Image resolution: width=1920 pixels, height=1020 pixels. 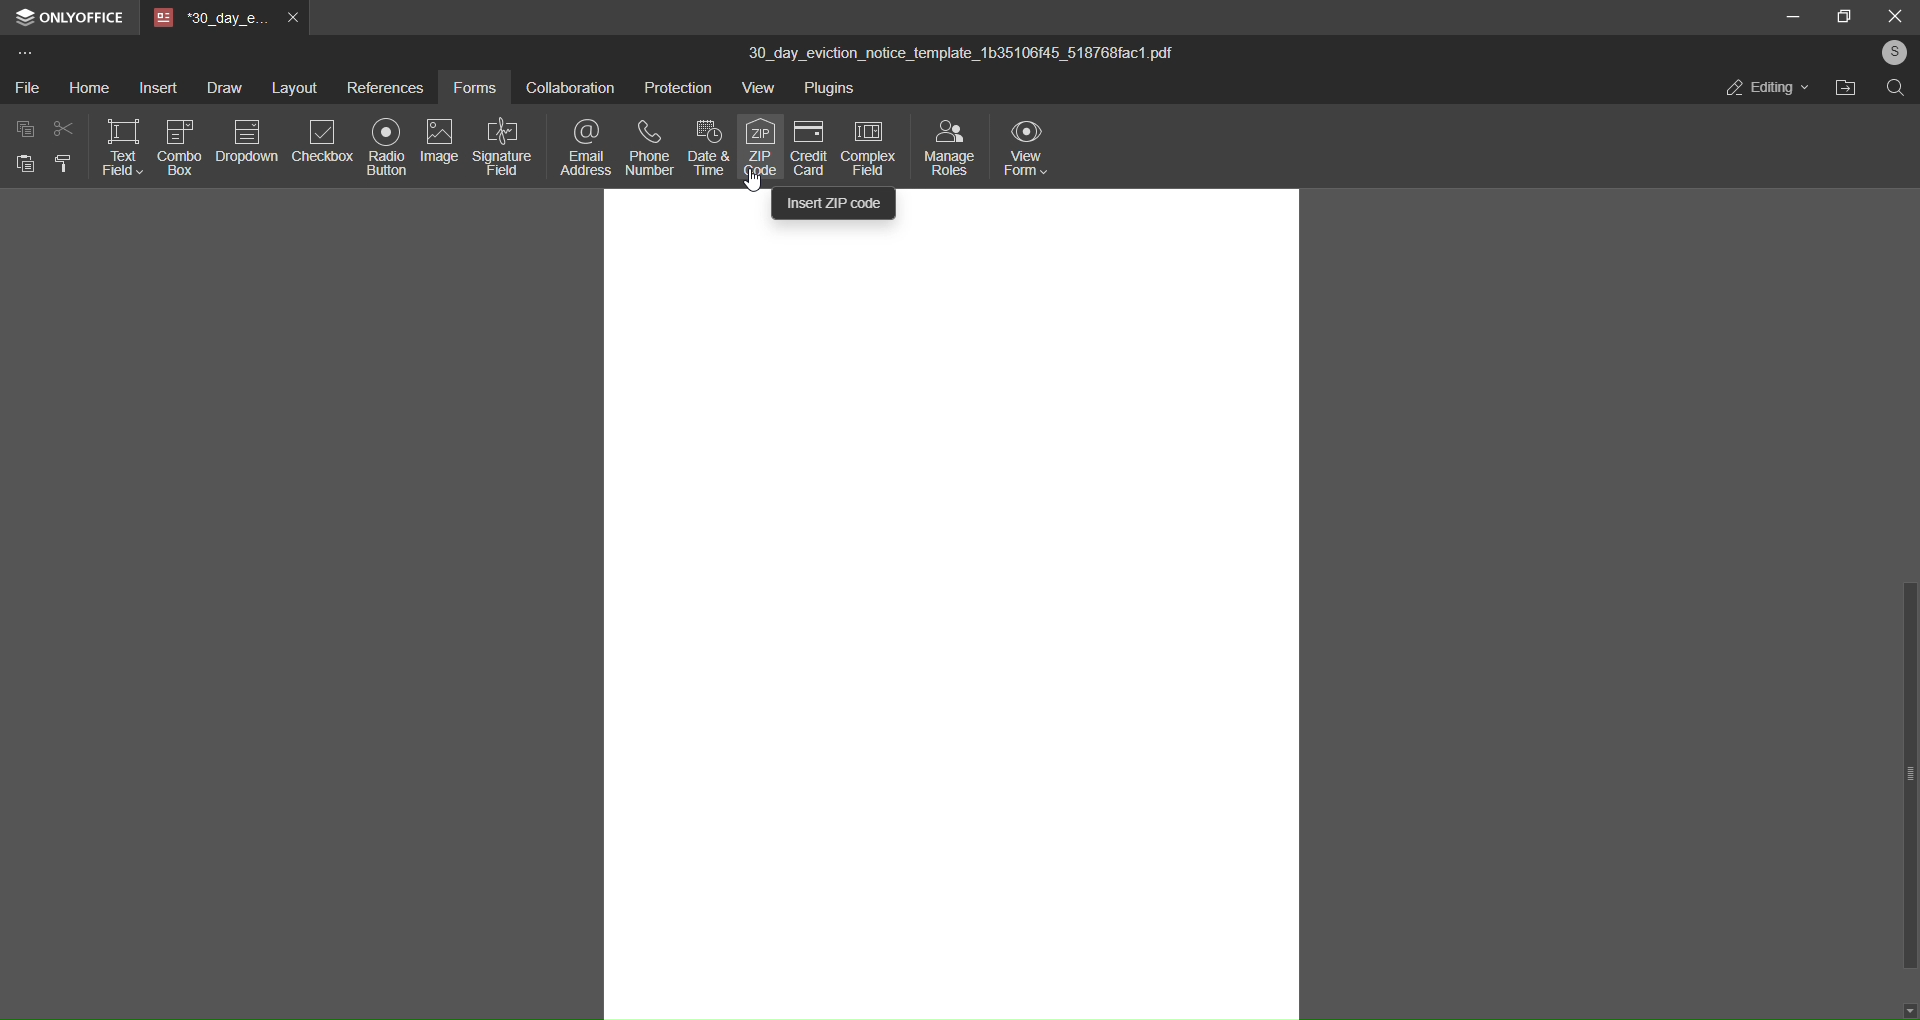 I want to click on signature, so click(x=500, y=146).